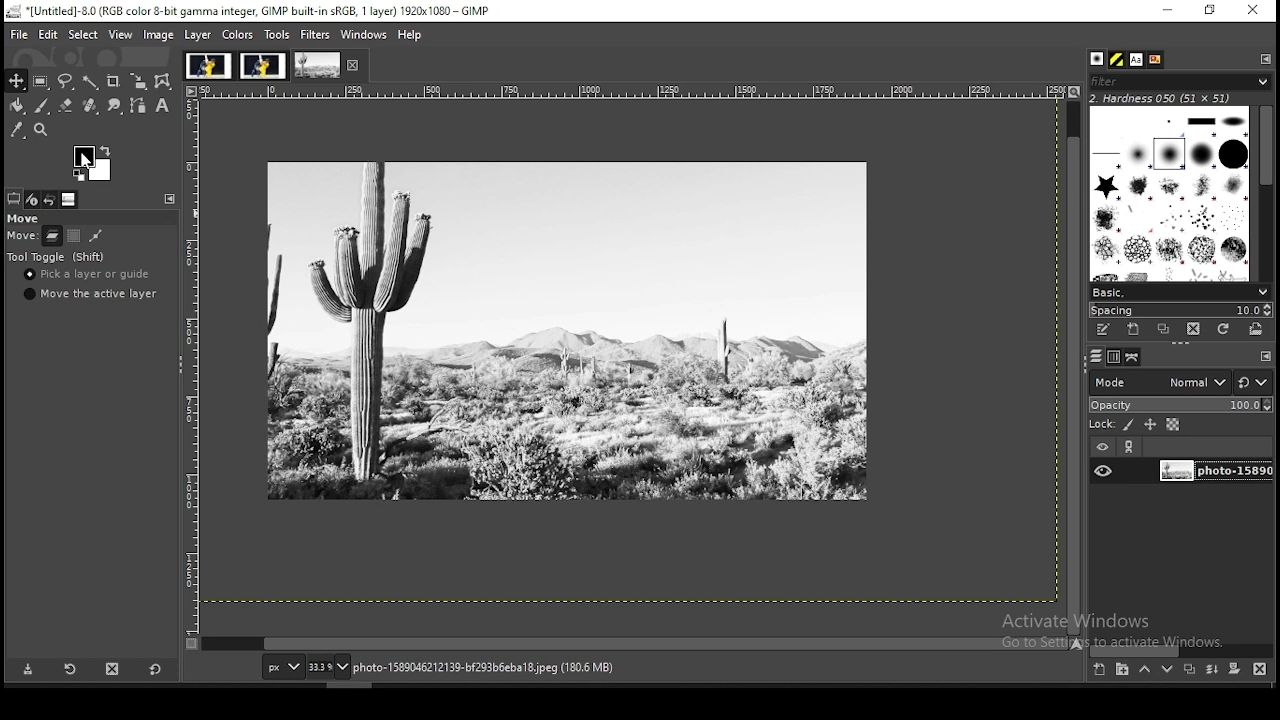 This screenshot has height=720, width=1280. What do you see at coordinates (238, 35) in the screenshot?
I see `colors` at bounding box center [238, 35].